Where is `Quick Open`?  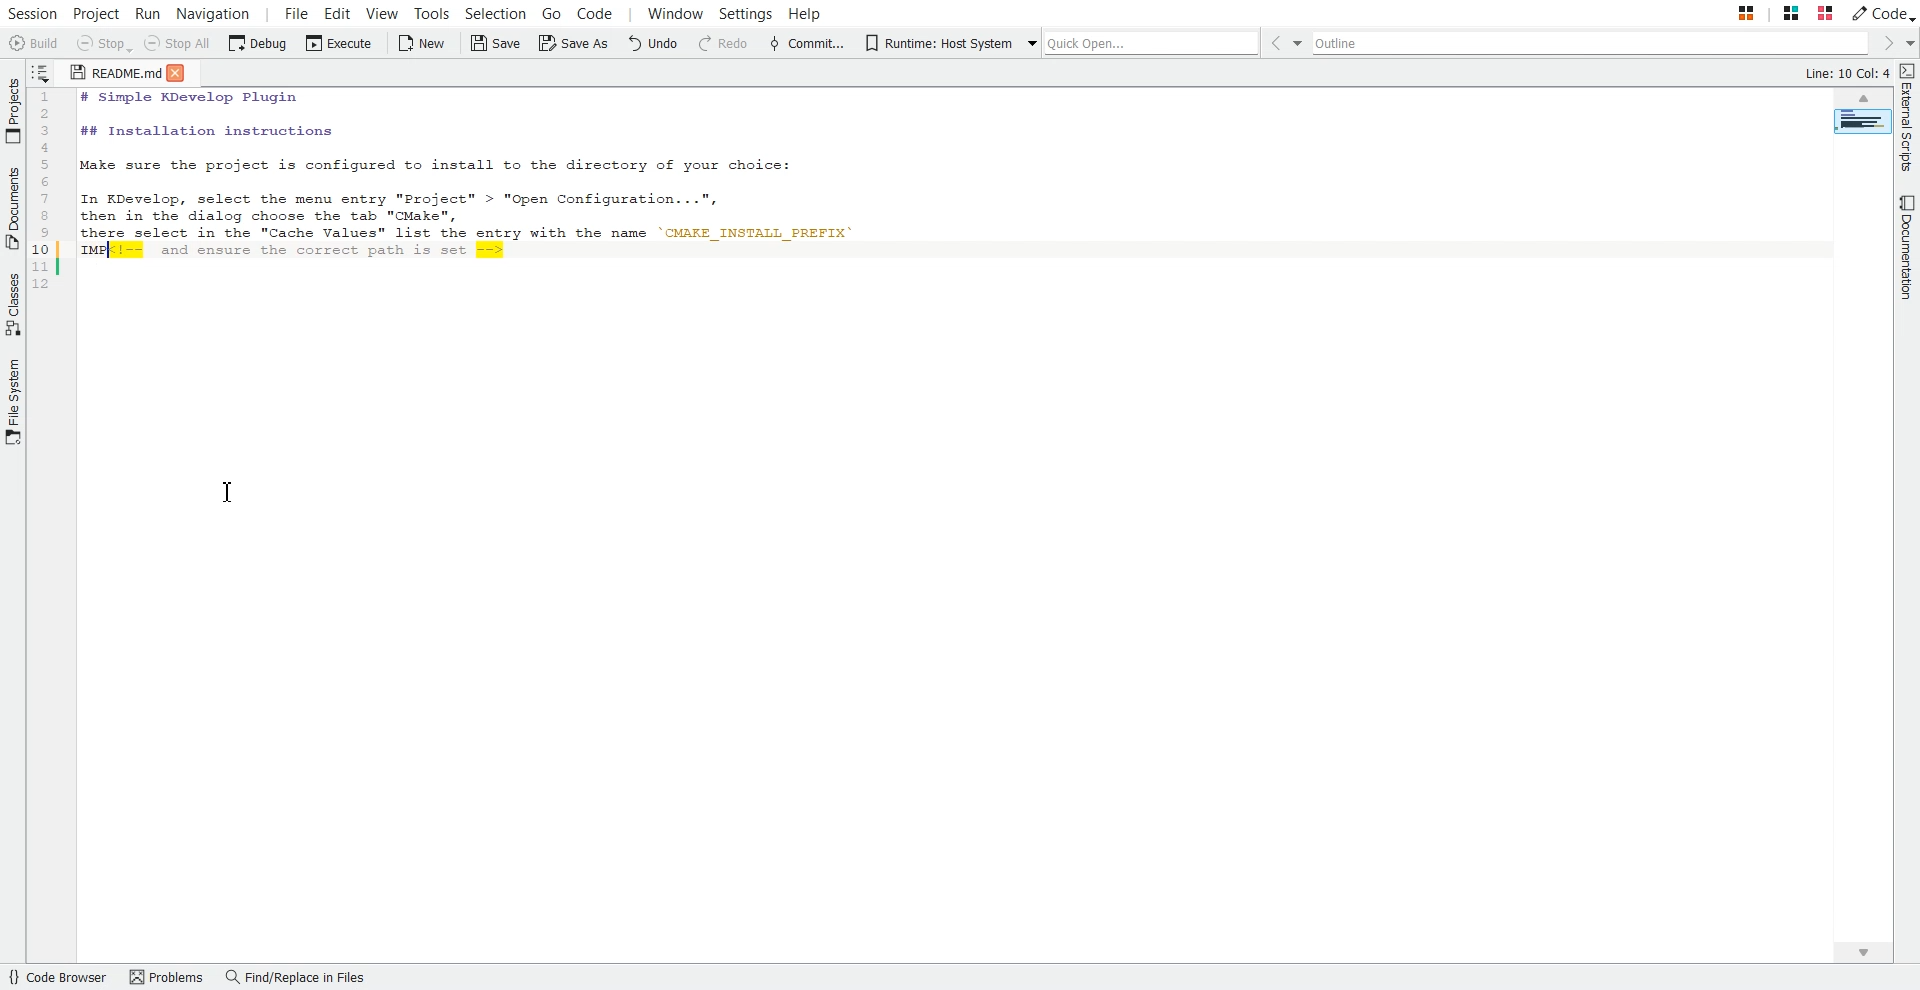
Quick Open is located at coordinates (1145, 42).